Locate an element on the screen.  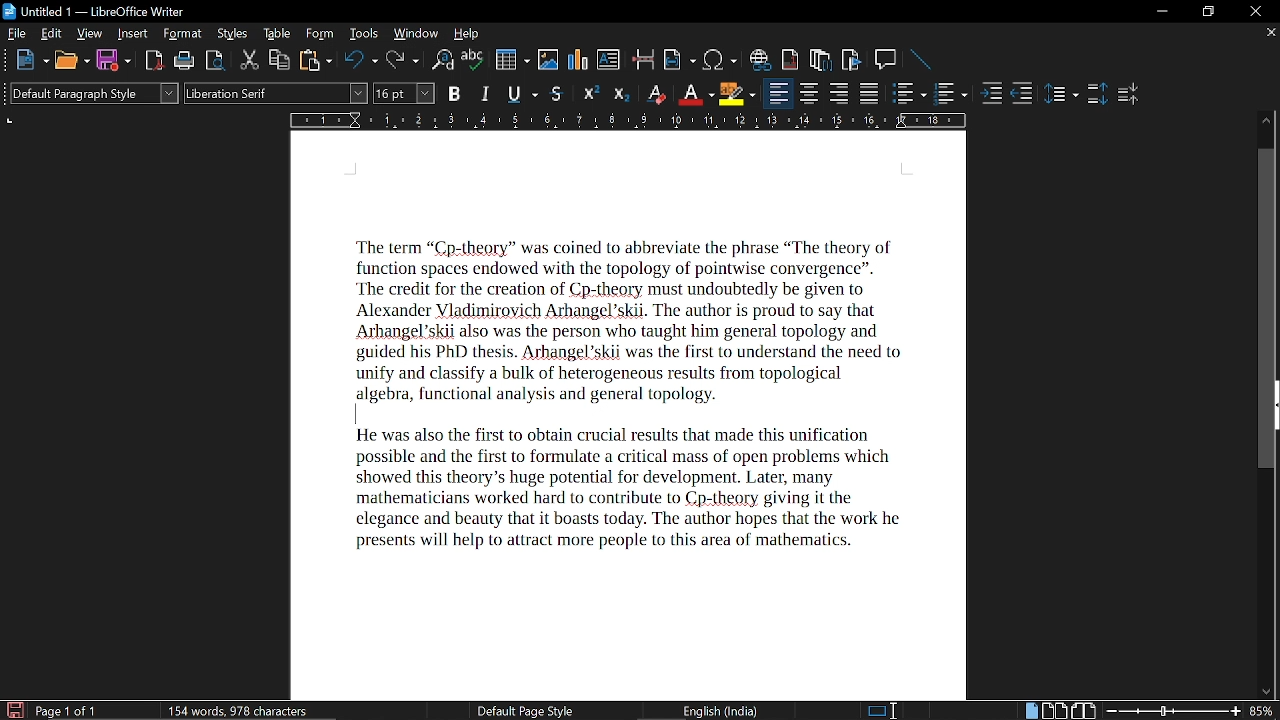
Move down is located at coordinates (1263, 690).